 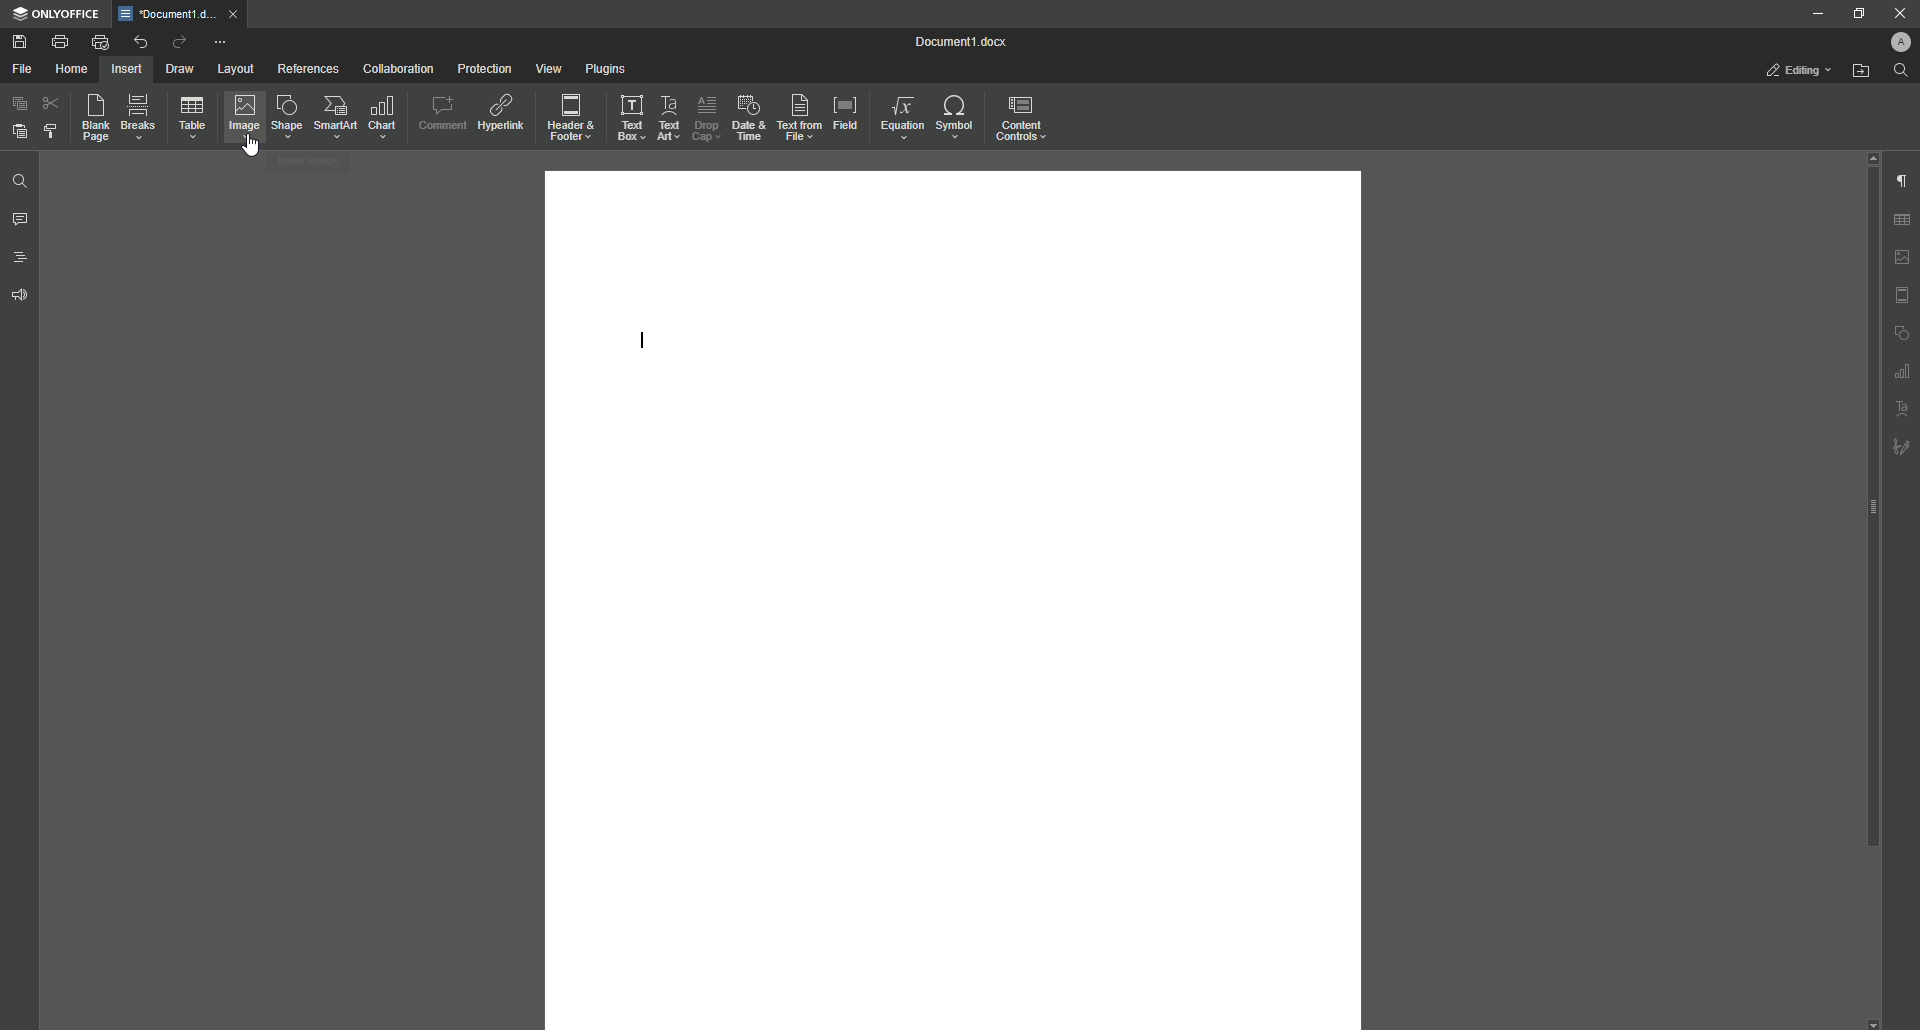 What do you see at coordinates (1859, 72) in the screenshot?
I see `Open From File` at bounding box center [1859, 72].